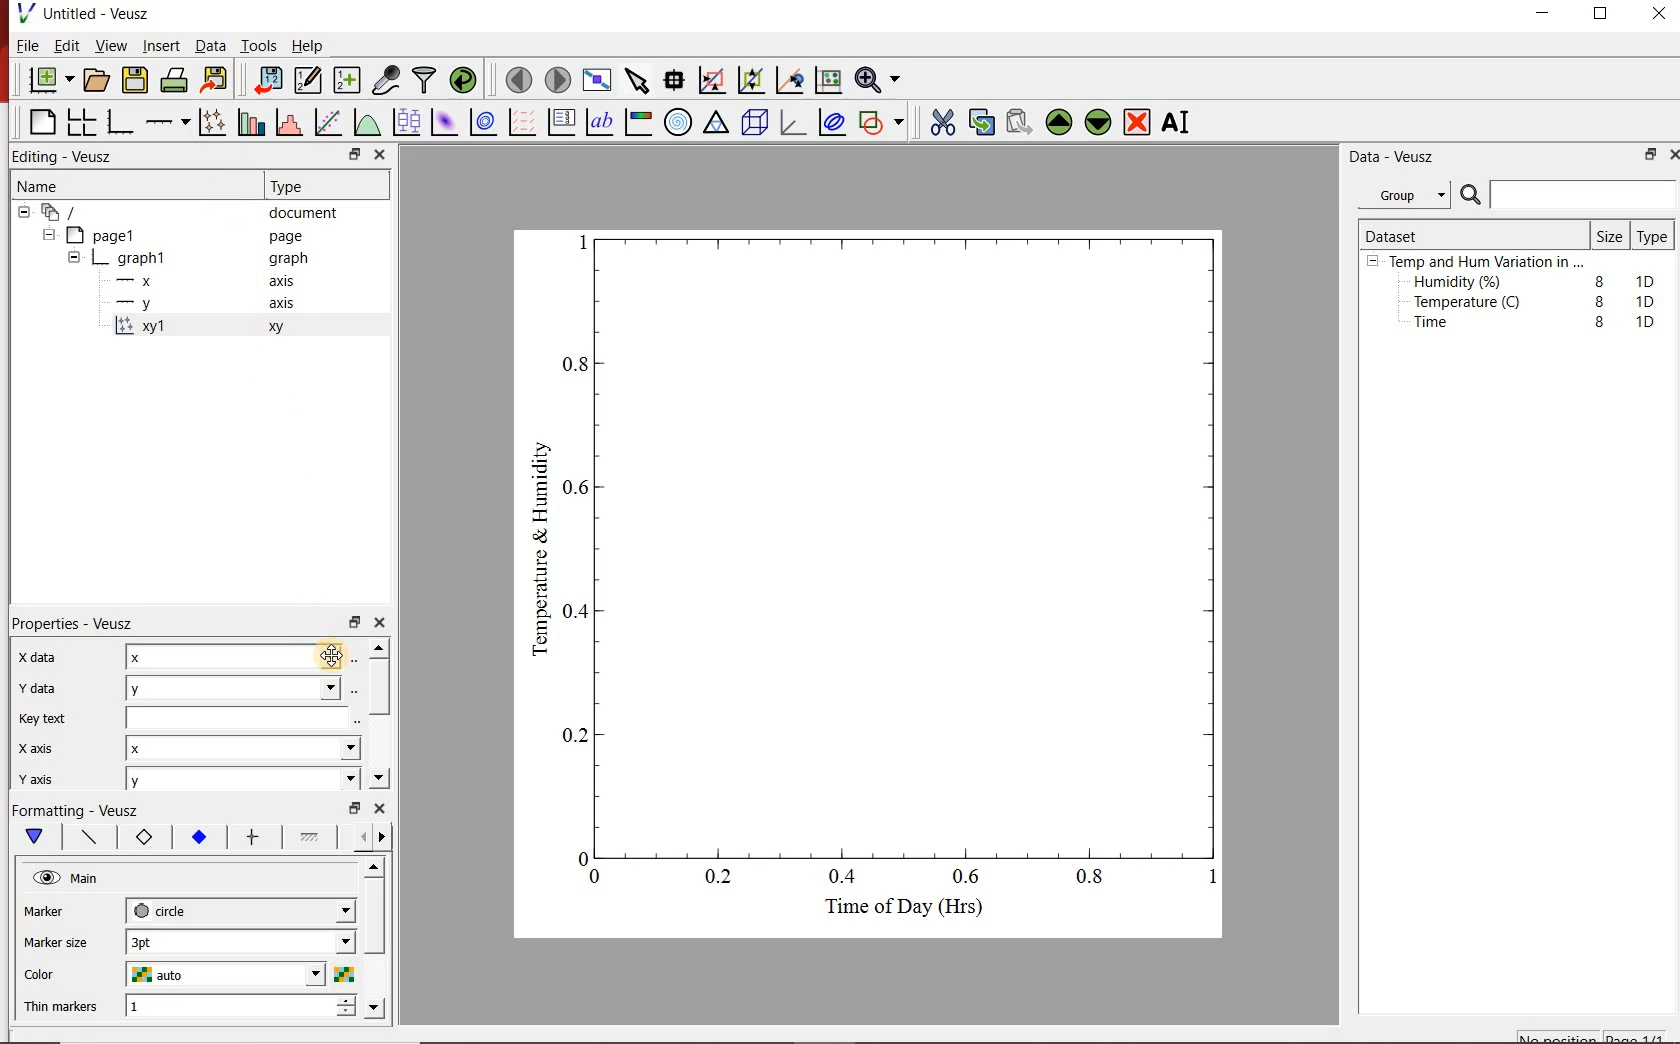  What do you see at coordinates (369, 125) in the screenshot?
I see `plot a function` at bounding box center [369, 125].